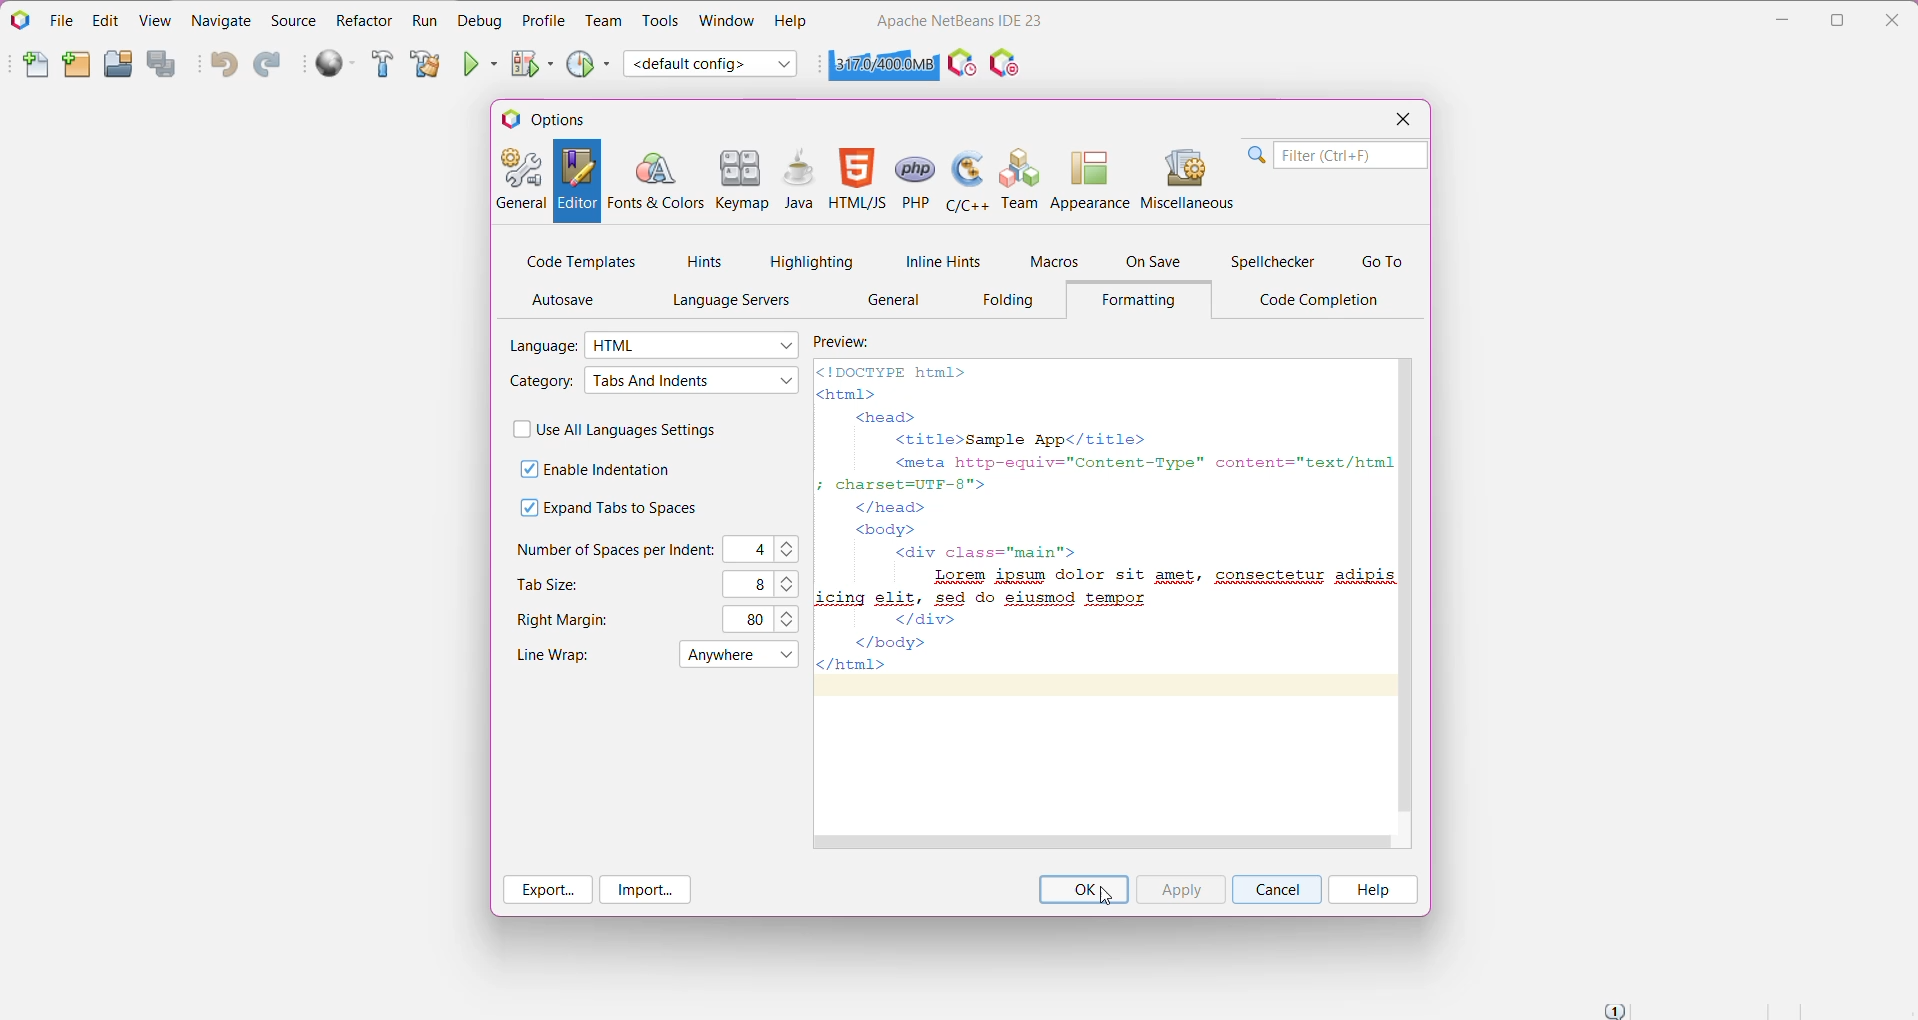 The width and height of the screenshot is (1918, 1020). Describe the element at coordinates (589, 63) in the screenshot. I see `Profile Project` at that location.